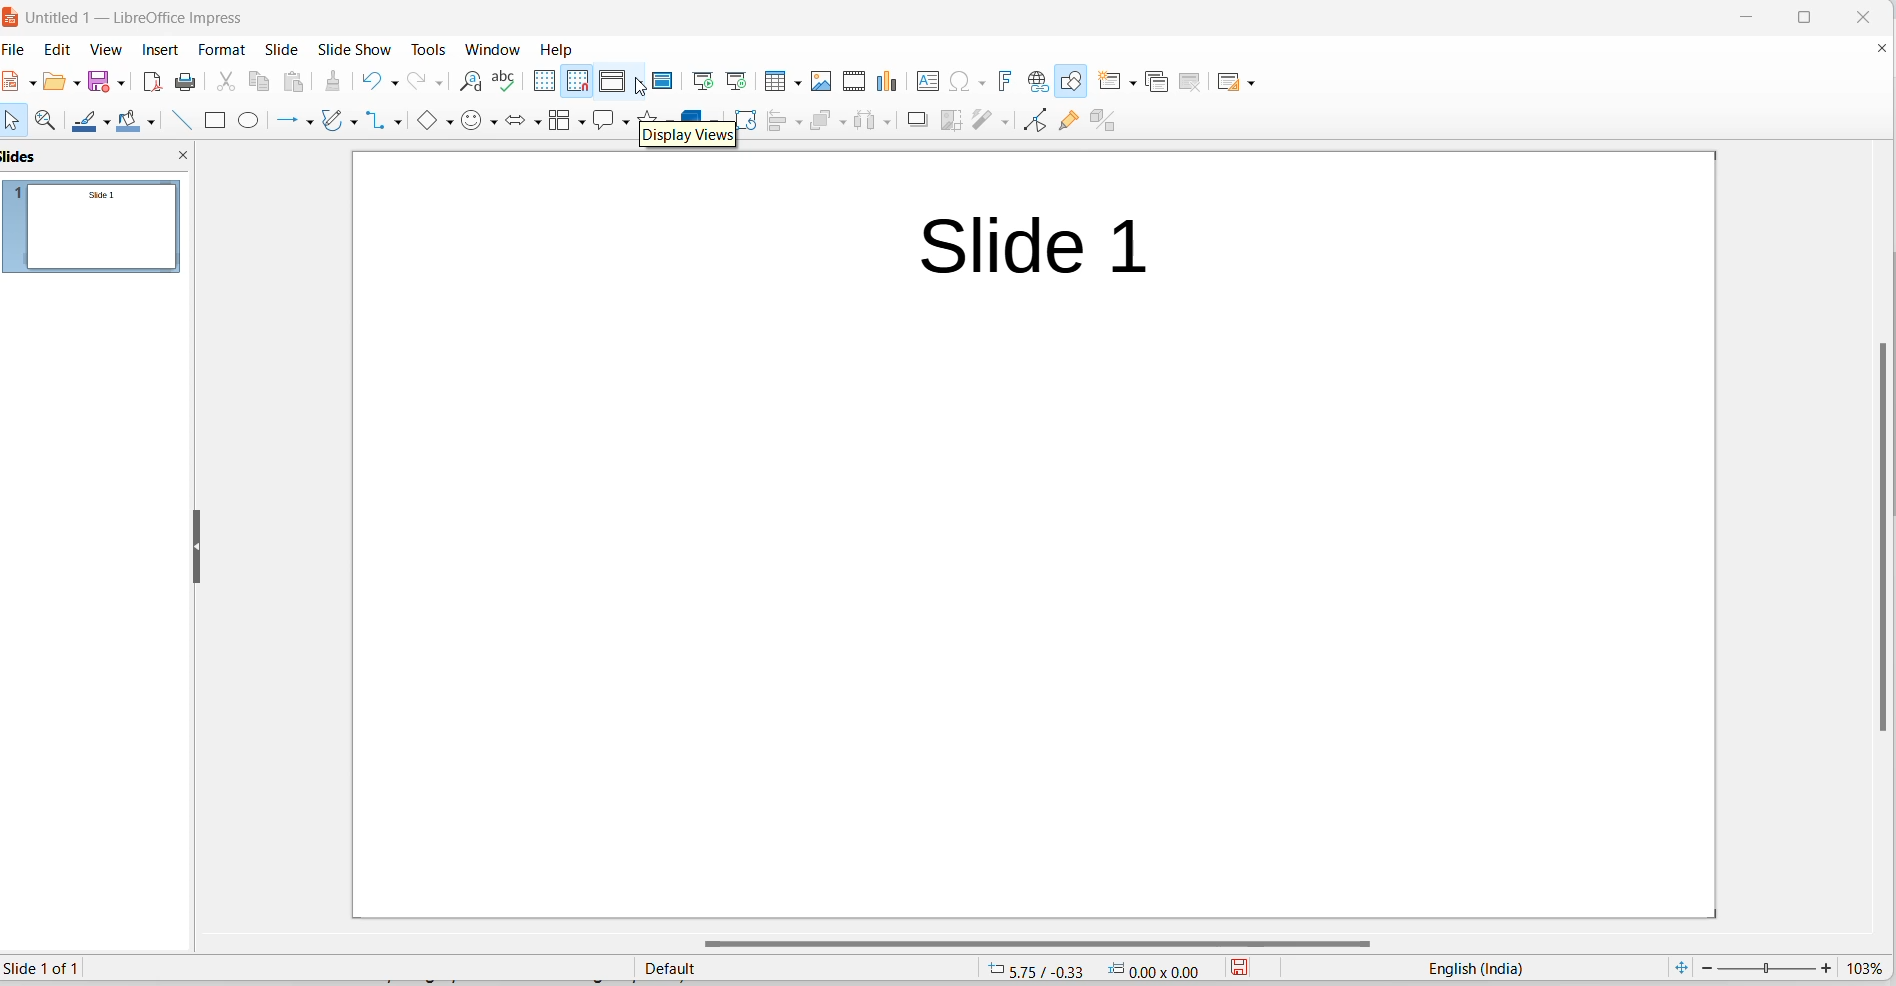 This screenshot has height=986, width=1896. Describe the element at coordinates (418, 82) in the screenshot. I see `redo ` at that location.